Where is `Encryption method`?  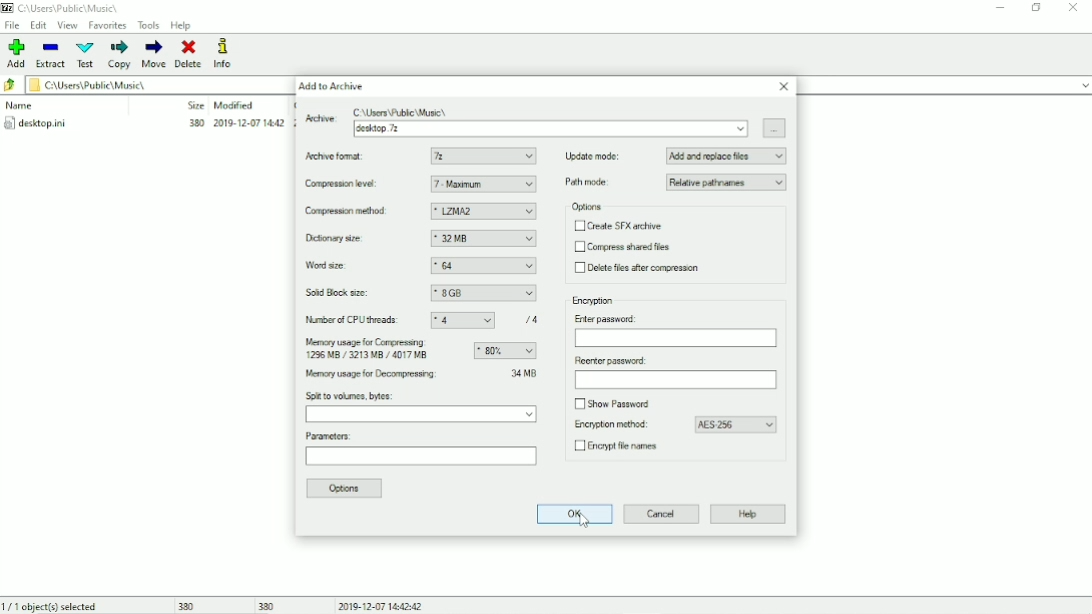
Encryption method is located at coordinates (608, 425).